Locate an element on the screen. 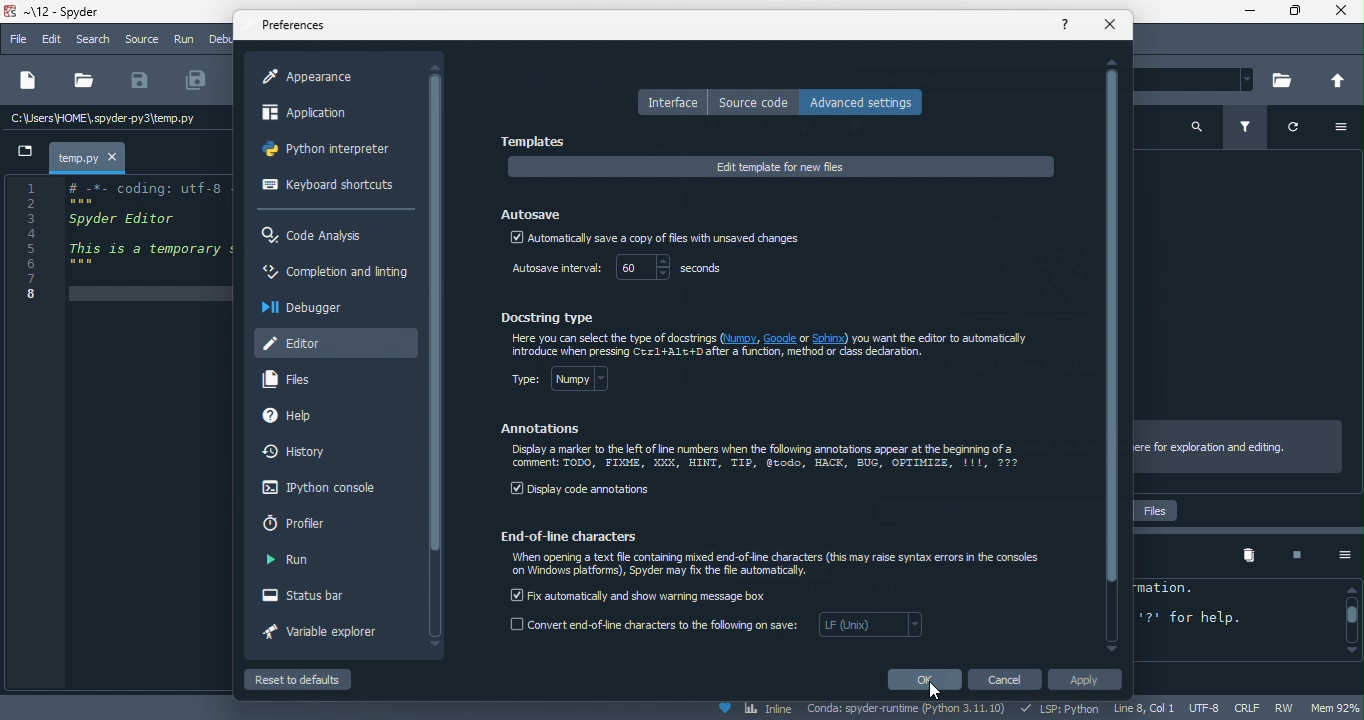  keyboard shortcuts is located at coordinates (328, 187).